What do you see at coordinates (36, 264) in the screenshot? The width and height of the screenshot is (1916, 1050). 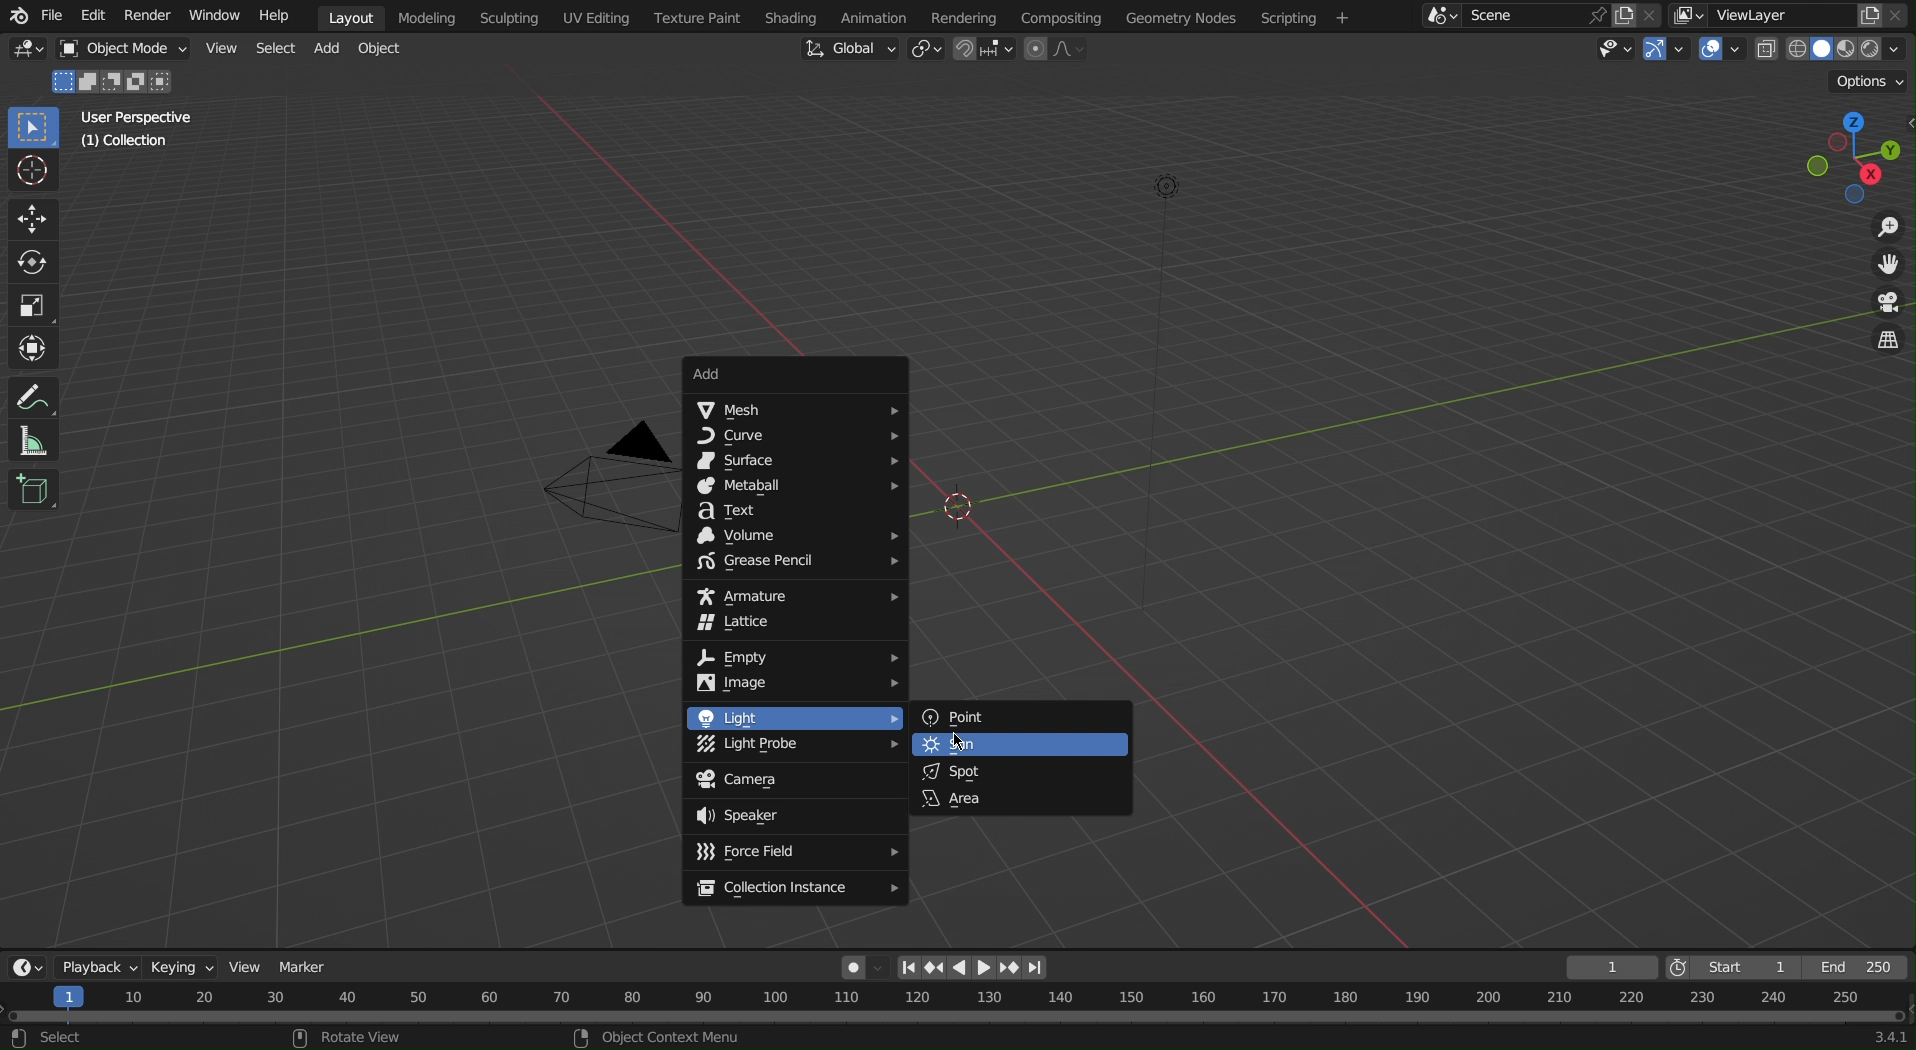 I see `Rotate` at bounding box center [36, 264].